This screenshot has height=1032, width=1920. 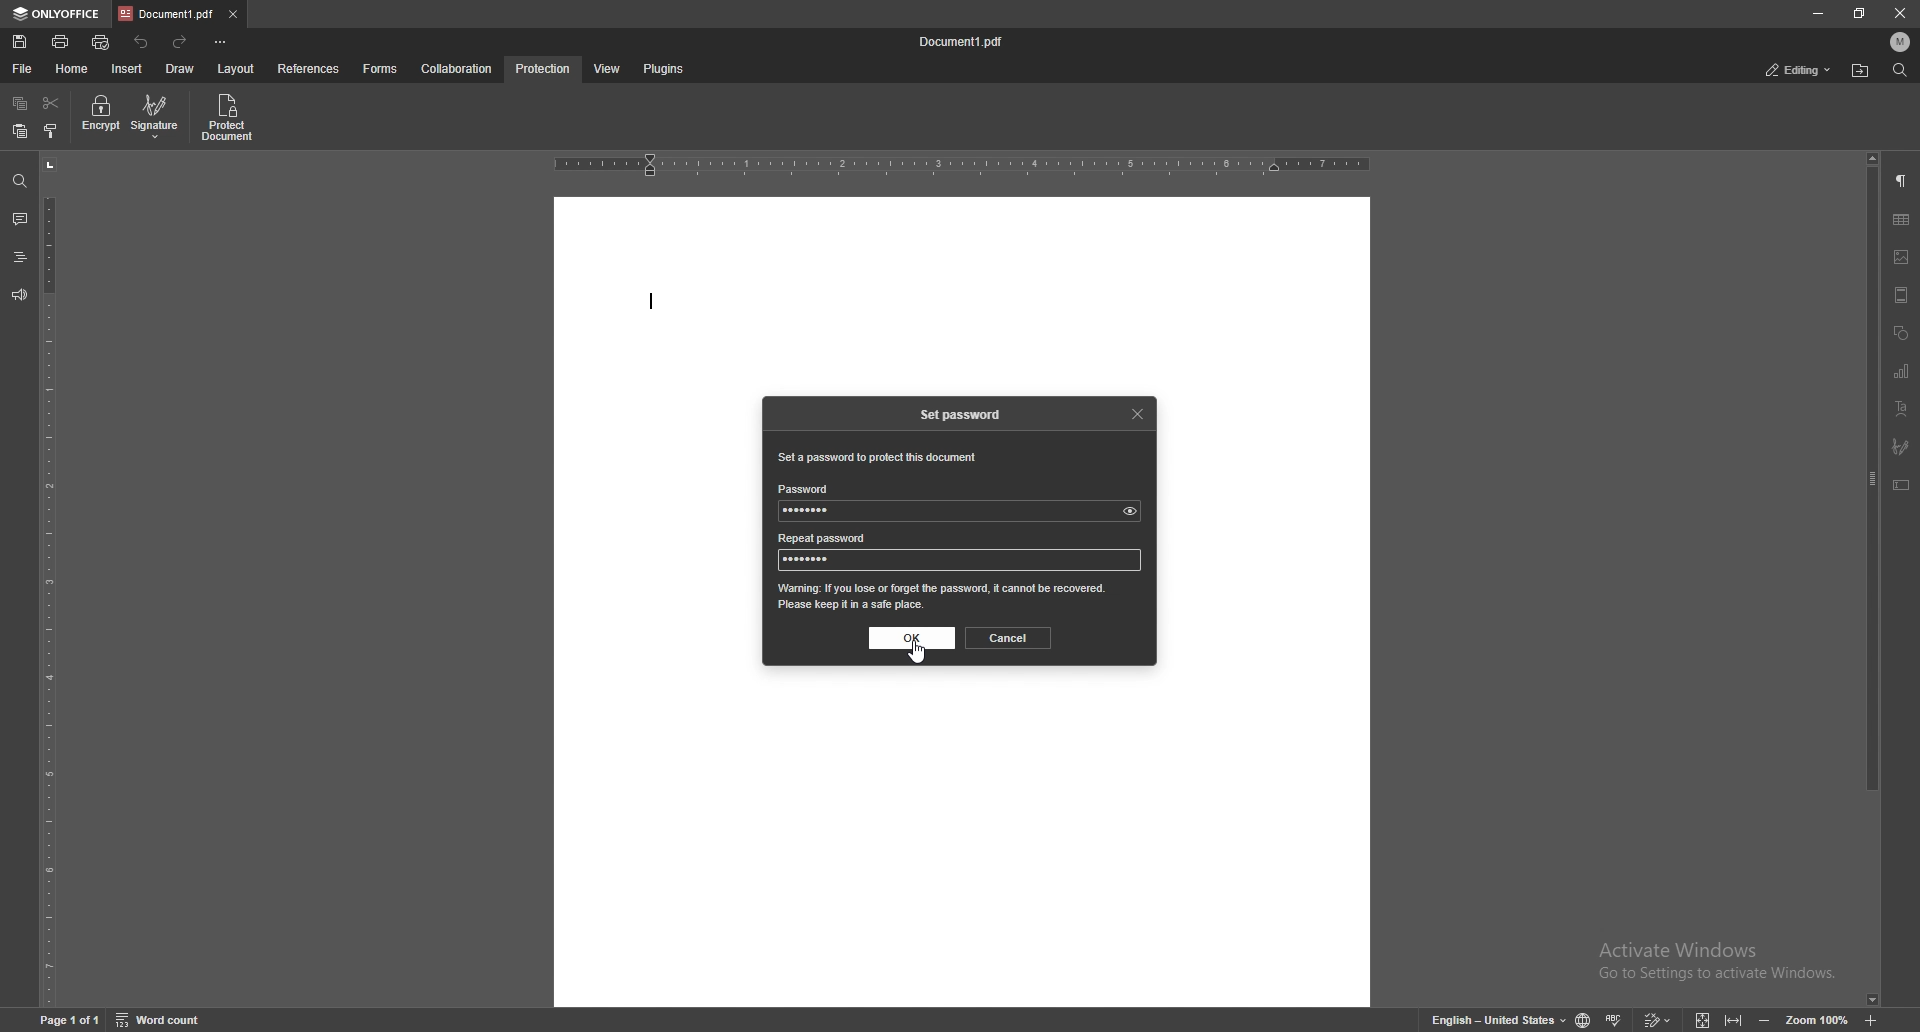 I want to click on fit to screen, so click(x=1703, y=1019).